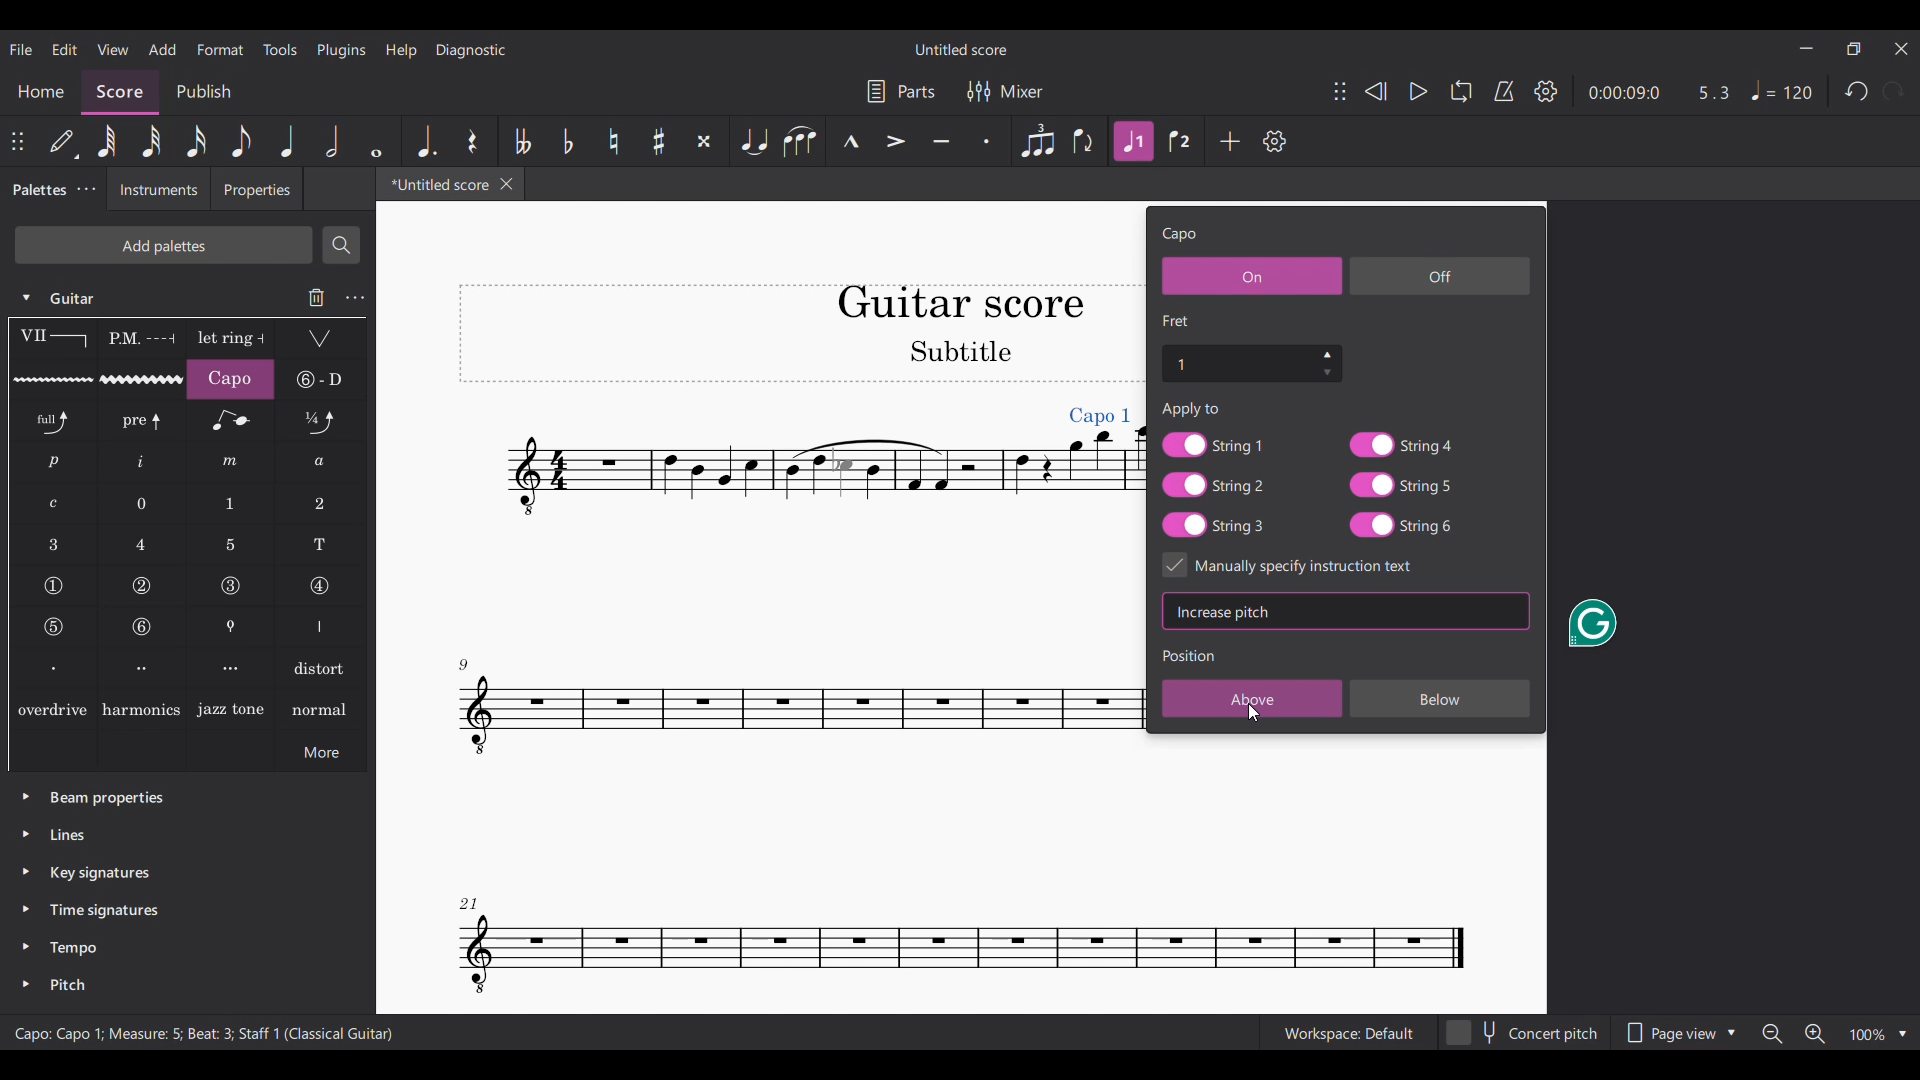 Image resolution: width=1920 pixels, height=1080 pixels. What do you see at coordinates (473, 141) in the screenshot?
I see `Rest` at bounding box center [473, 141].